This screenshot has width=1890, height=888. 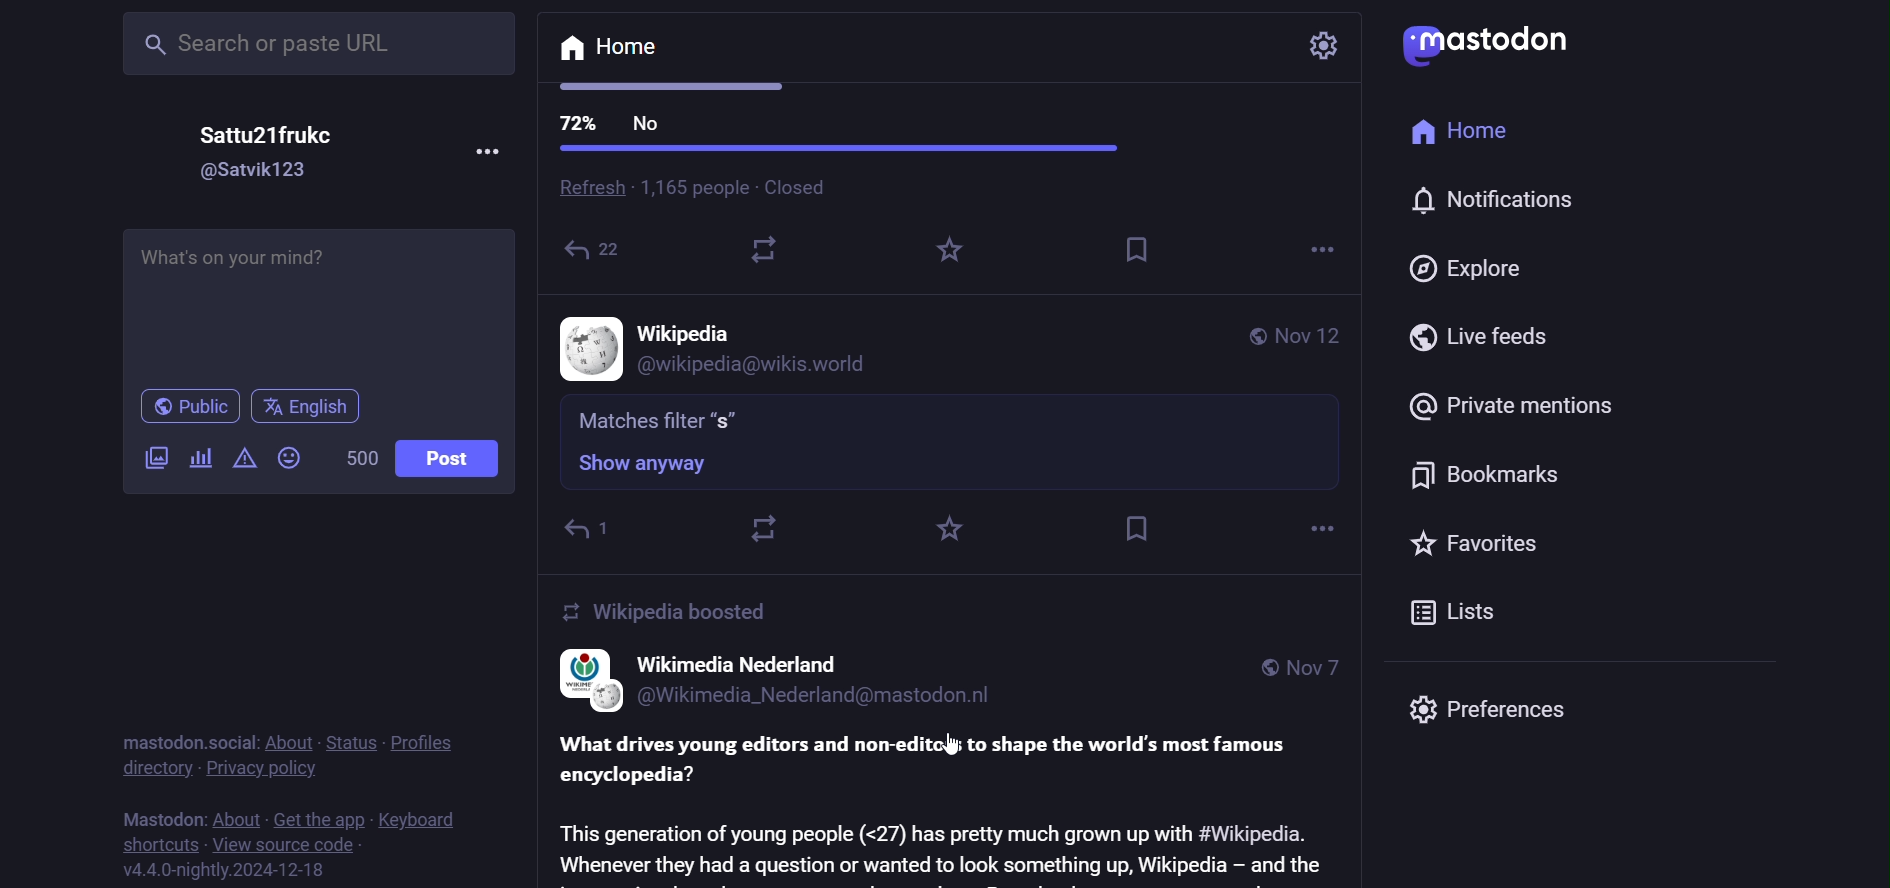 I want to click on content warning, so click(x=241, y=459).